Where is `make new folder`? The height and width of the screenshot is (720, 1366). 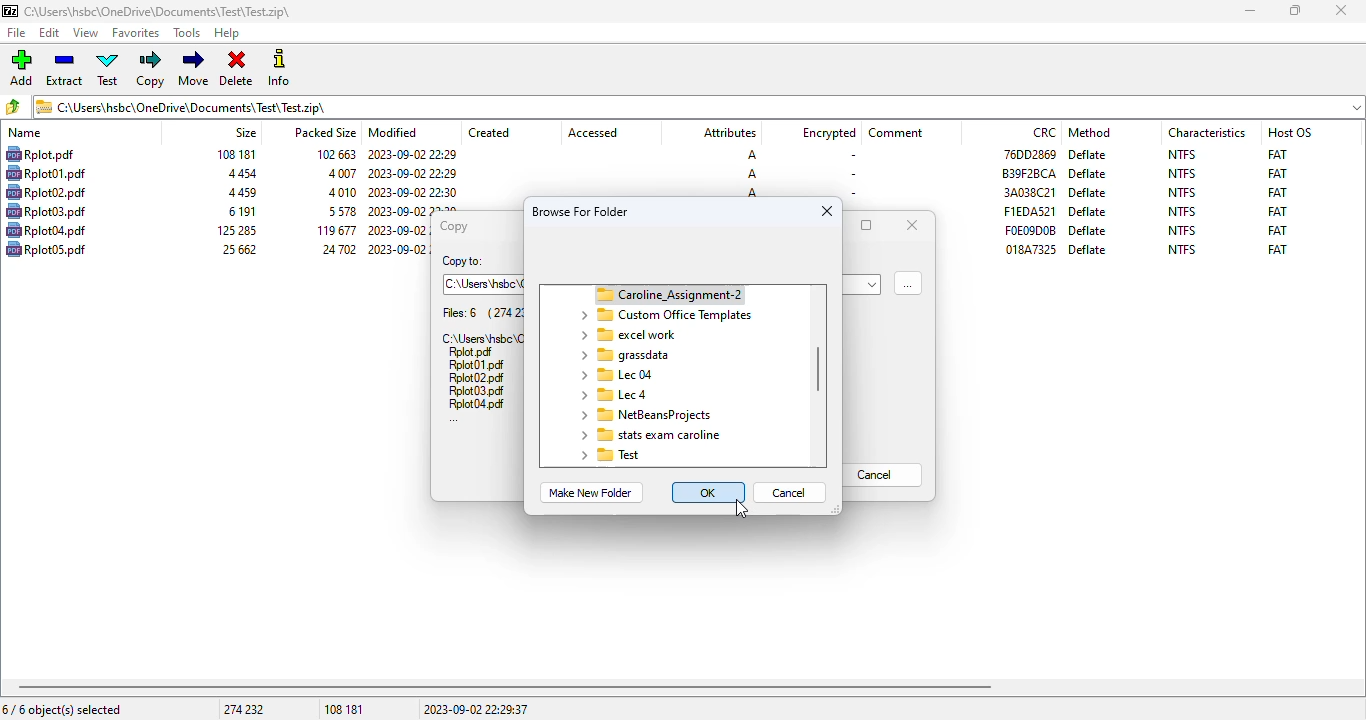
make new folder is located at coordinates (589, 493).